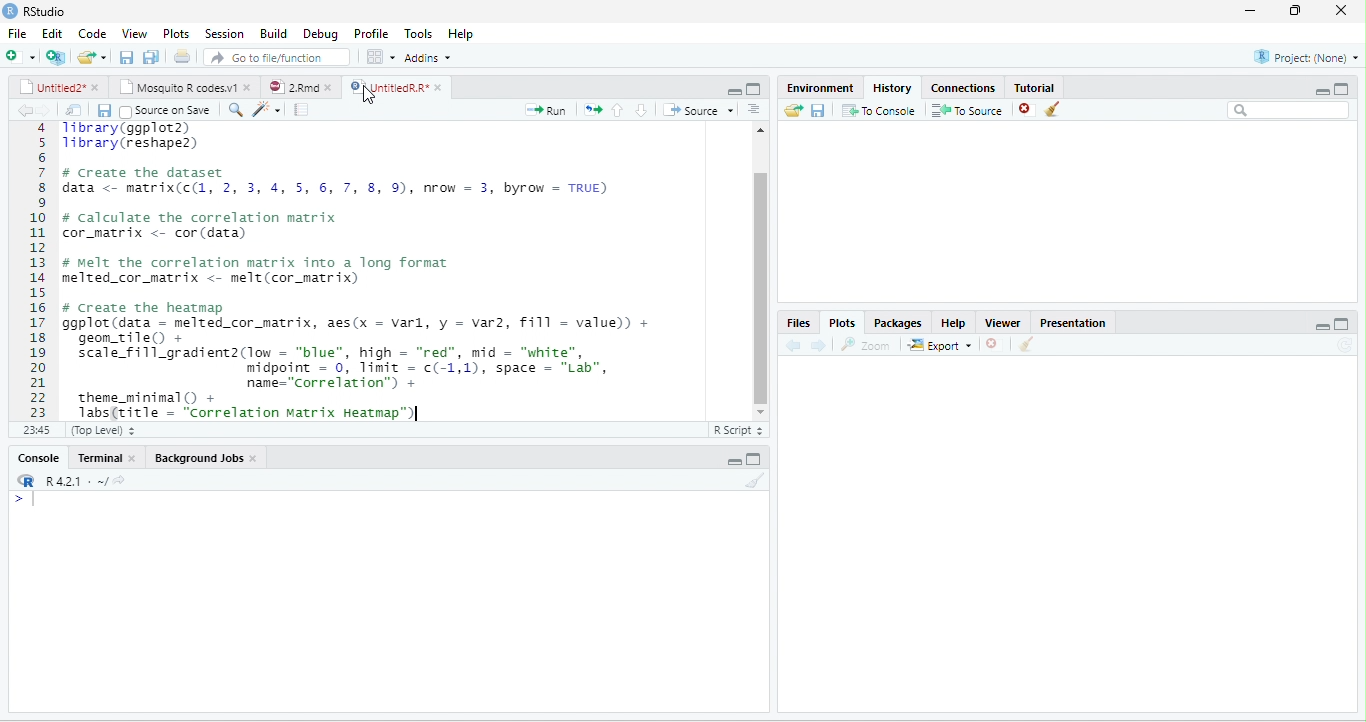  What do you see at coordinates (756, 270) in the screenshot?
I see `slidebar` at bounding box center [756, 270].